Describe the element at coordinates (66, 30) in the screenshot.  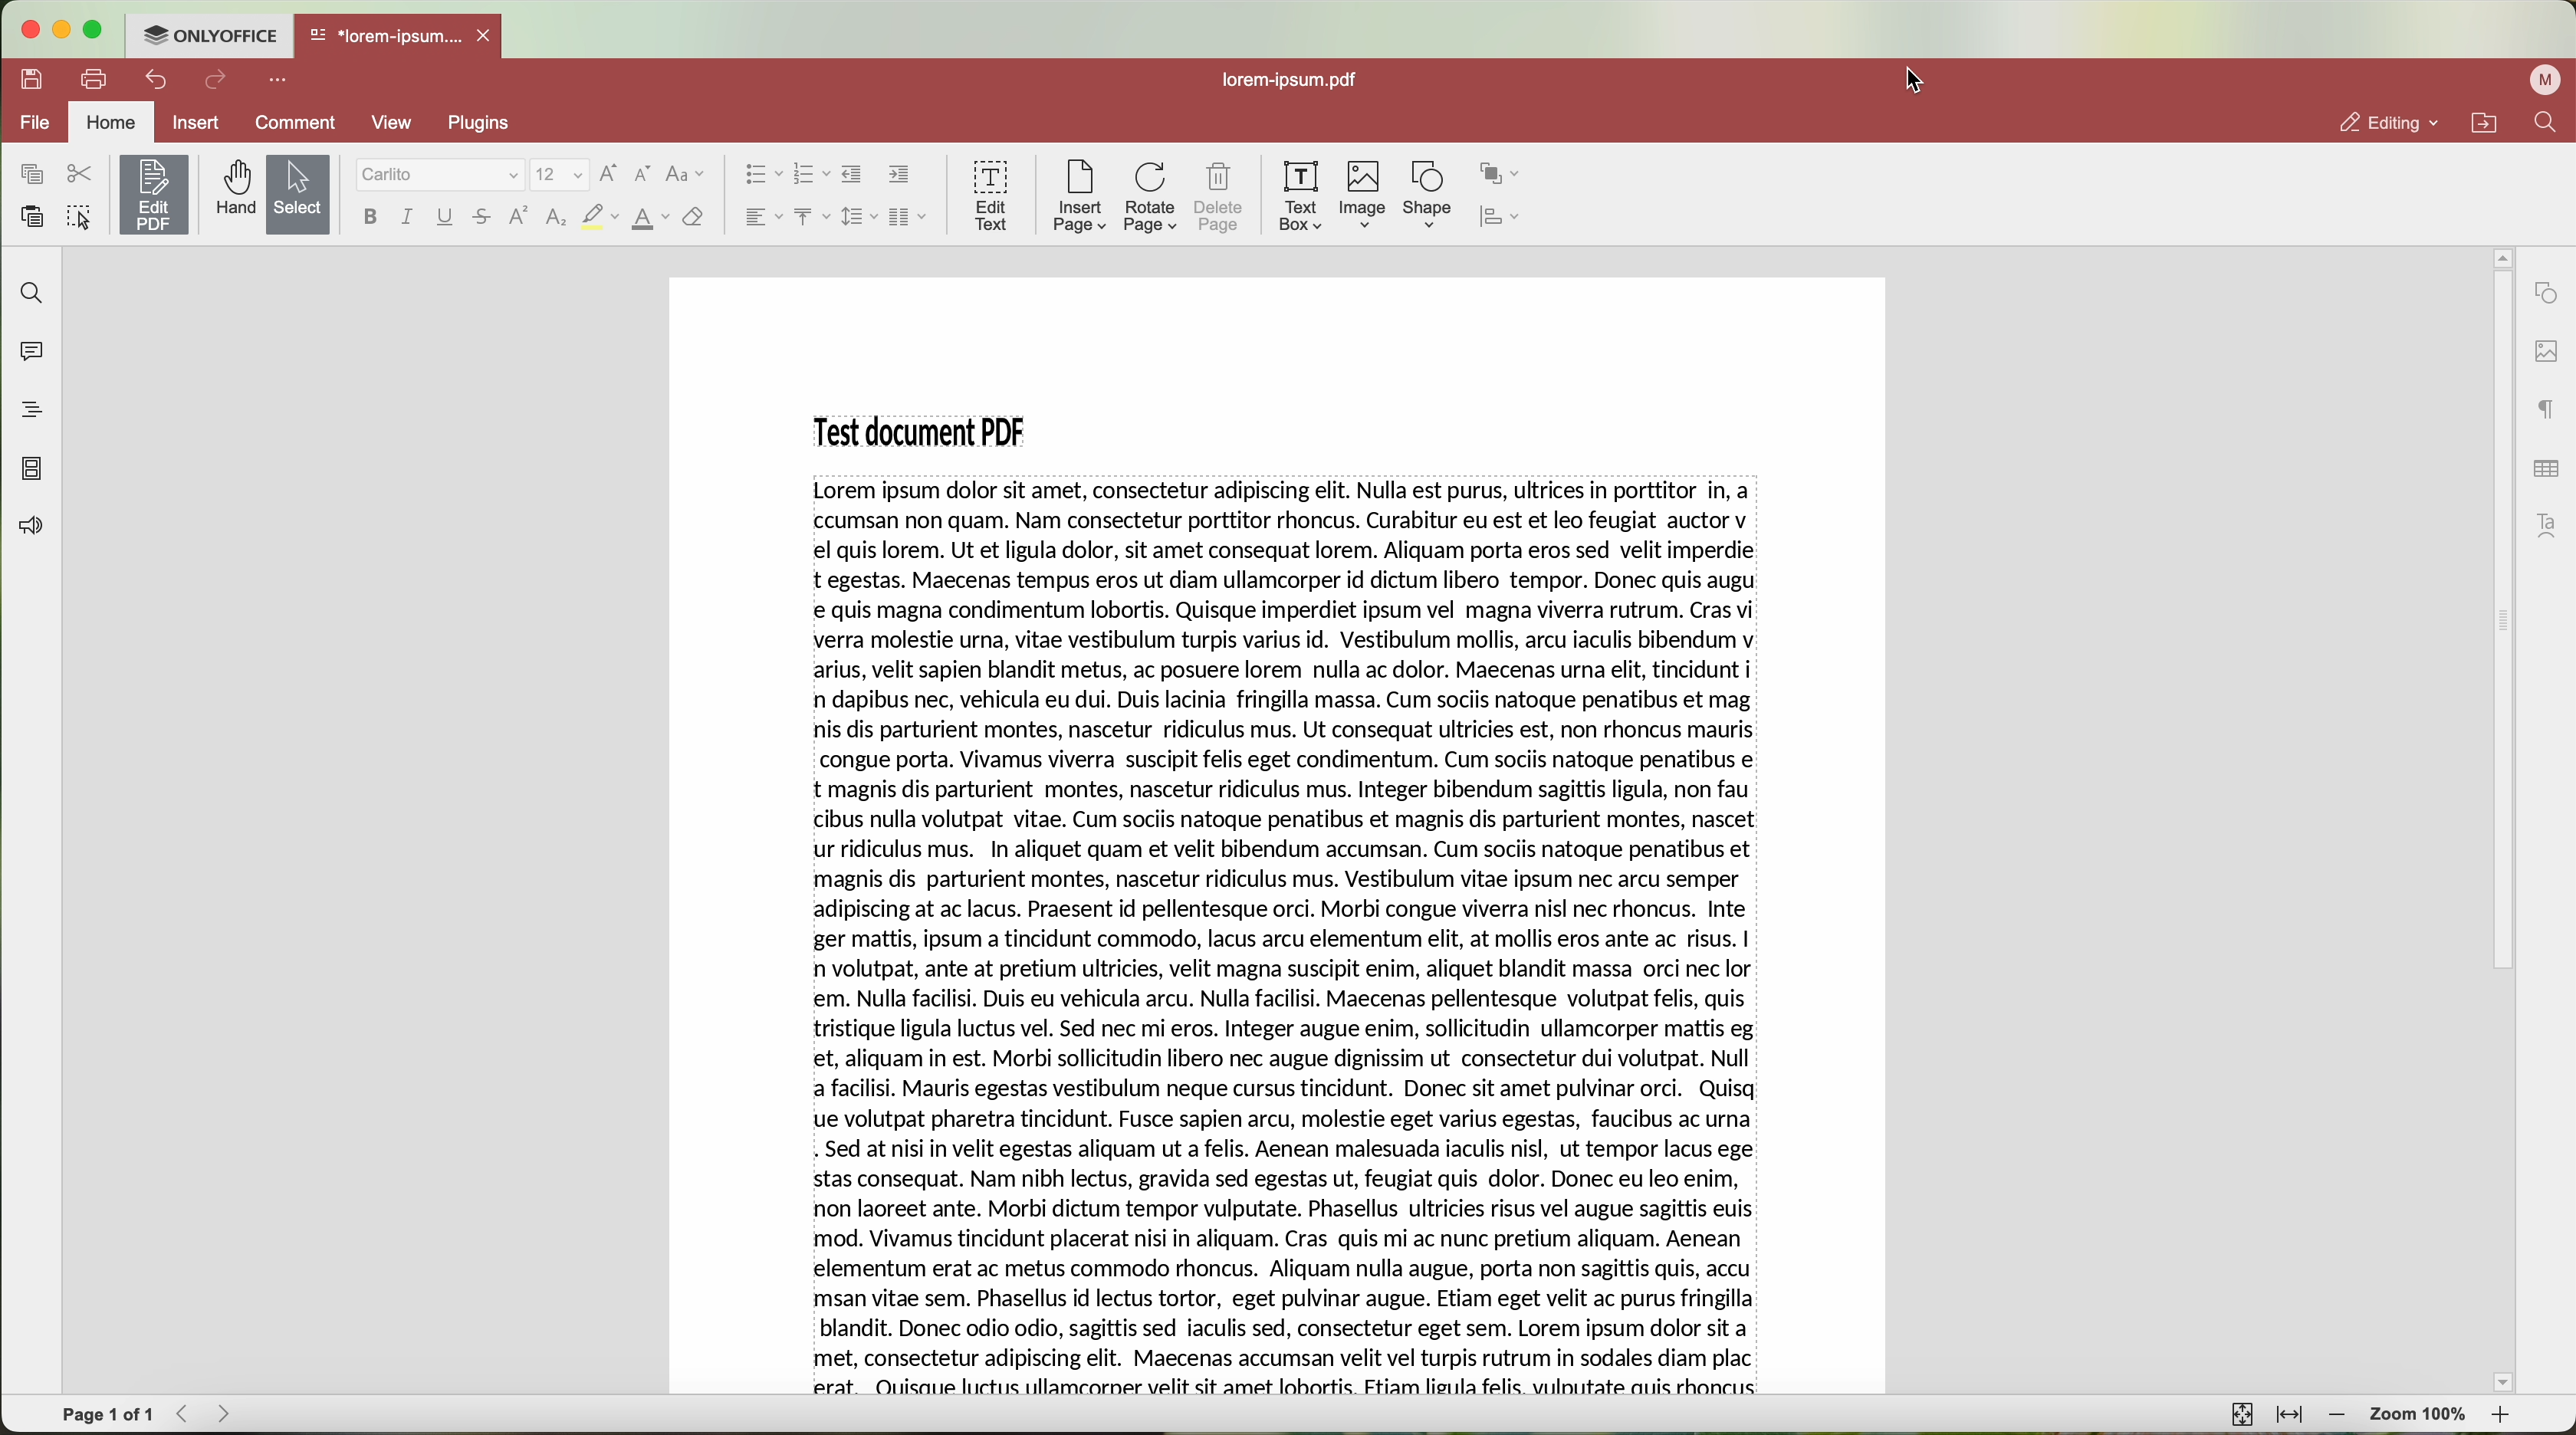
I see `minimize` at that location.